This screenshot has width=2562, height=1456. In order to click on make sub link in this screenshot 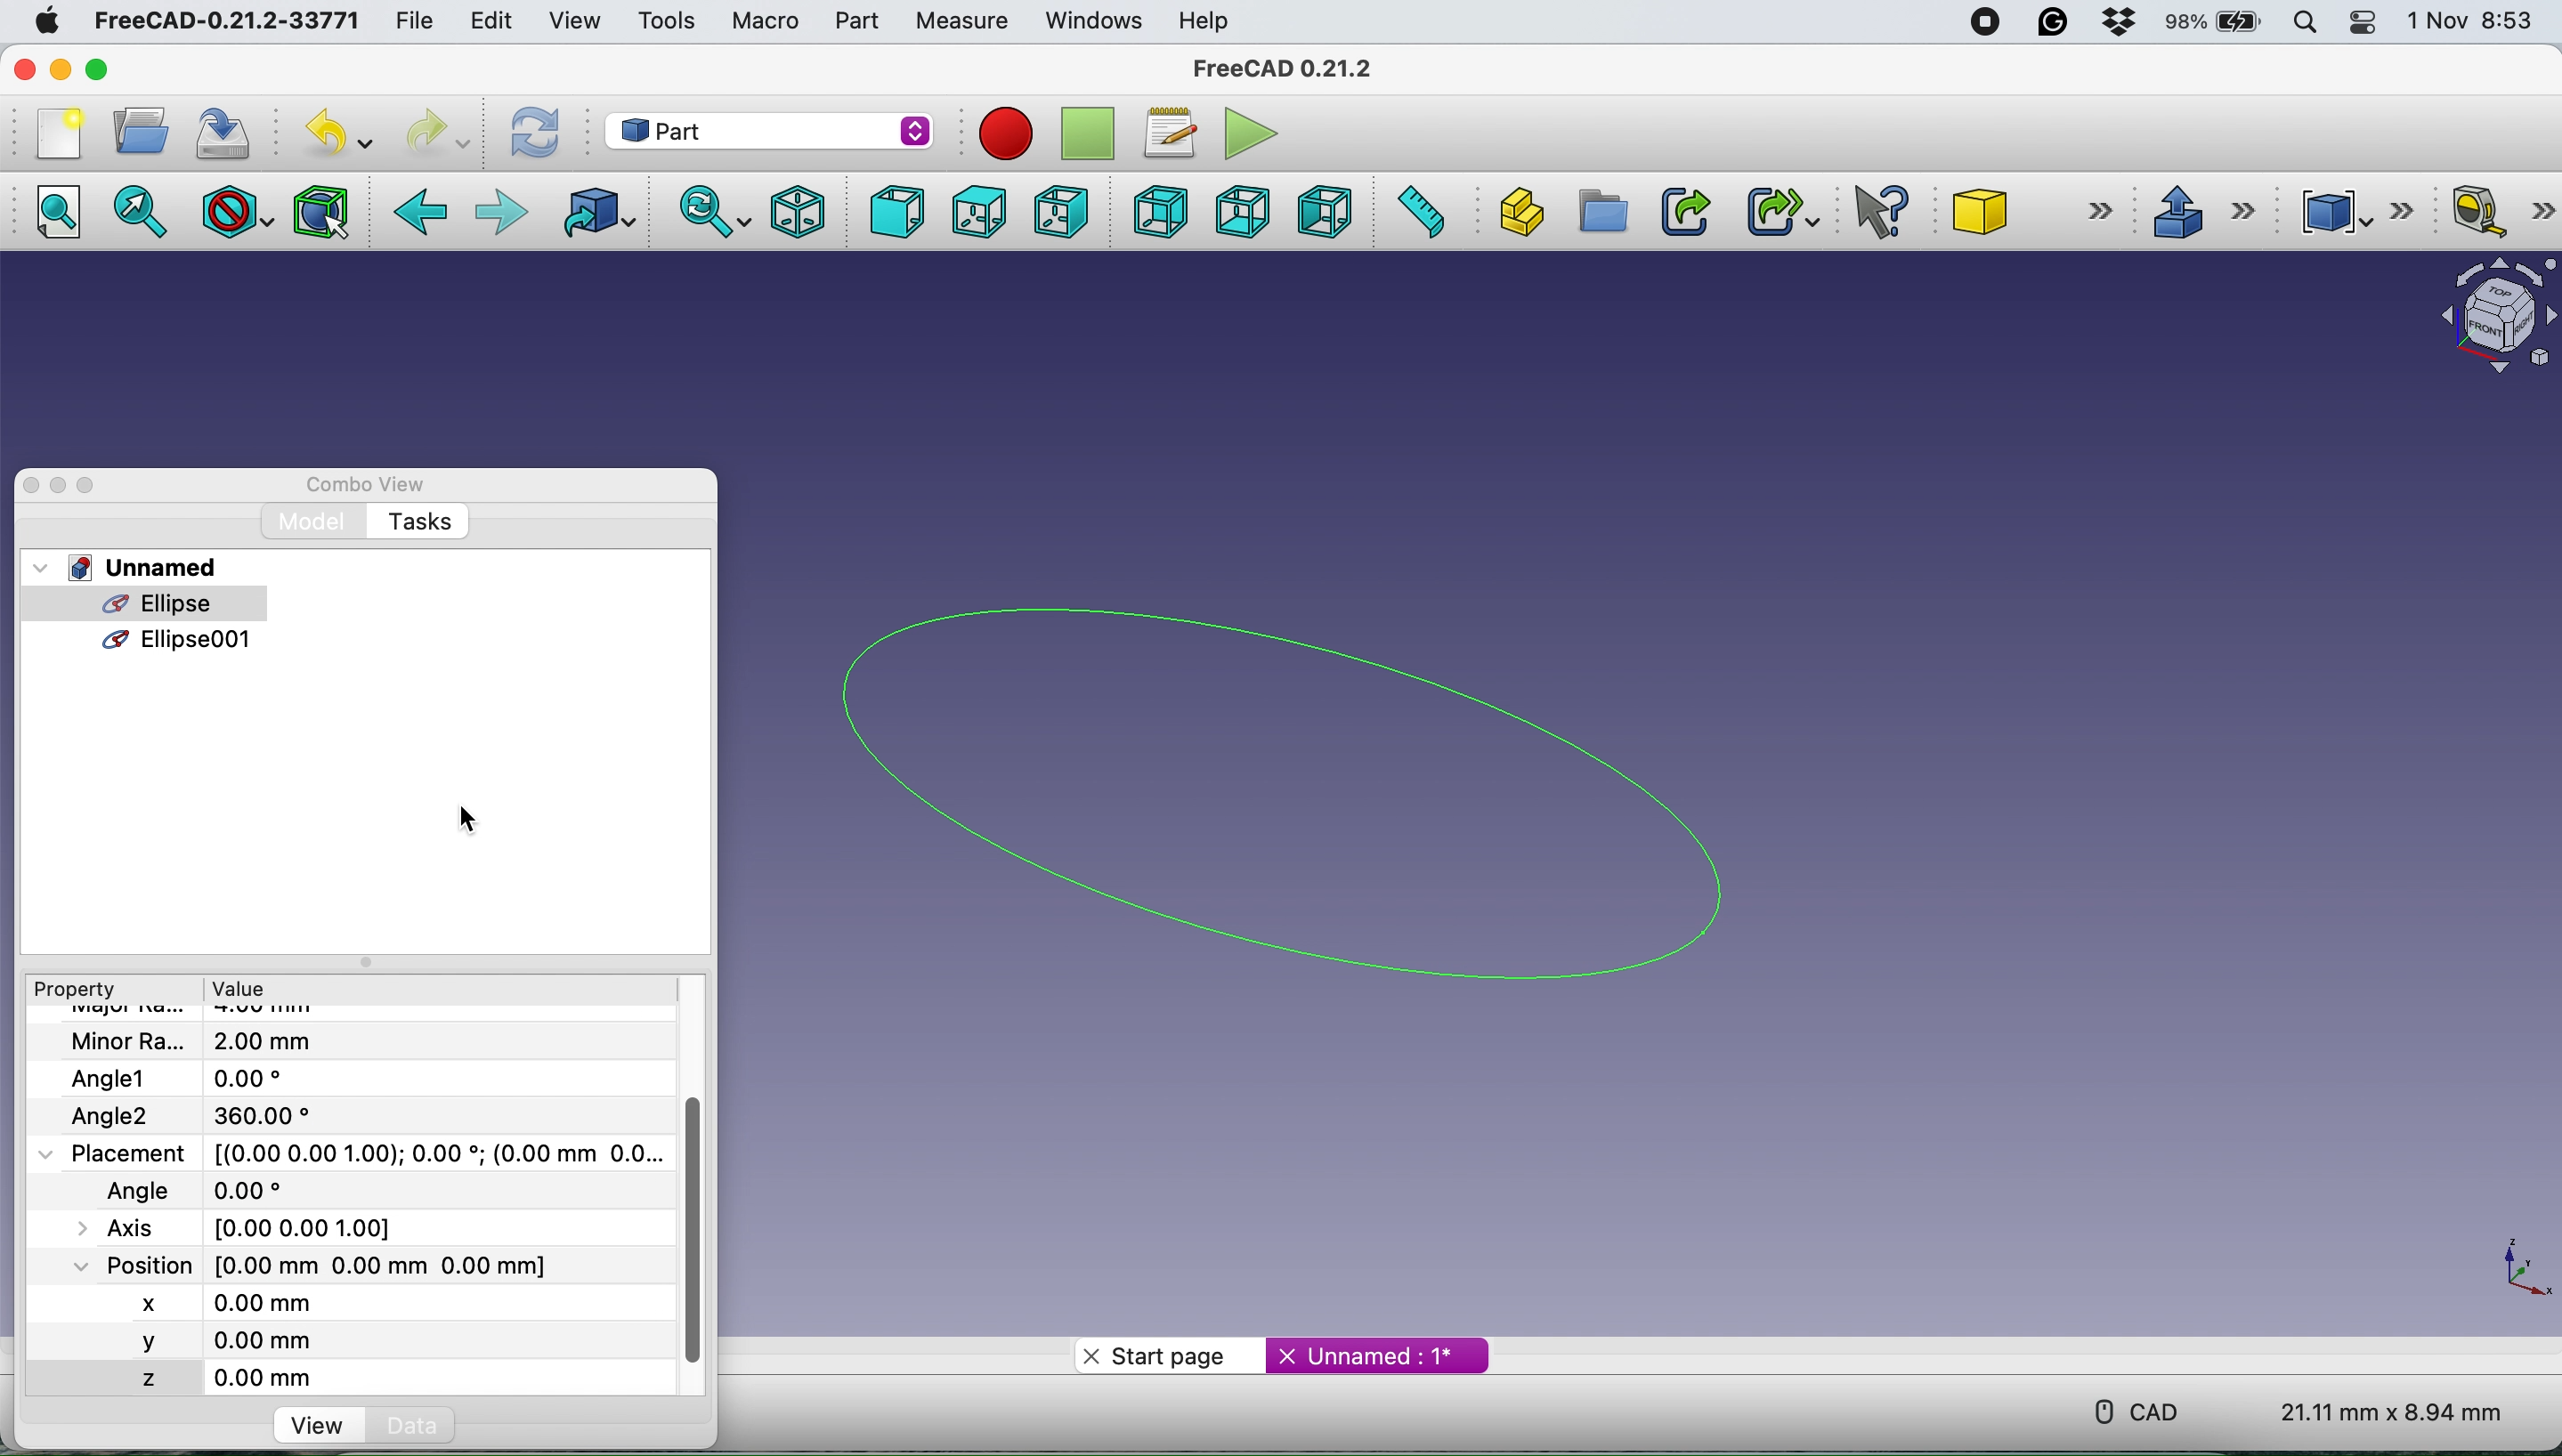, I will do `click(1776, 213)`.